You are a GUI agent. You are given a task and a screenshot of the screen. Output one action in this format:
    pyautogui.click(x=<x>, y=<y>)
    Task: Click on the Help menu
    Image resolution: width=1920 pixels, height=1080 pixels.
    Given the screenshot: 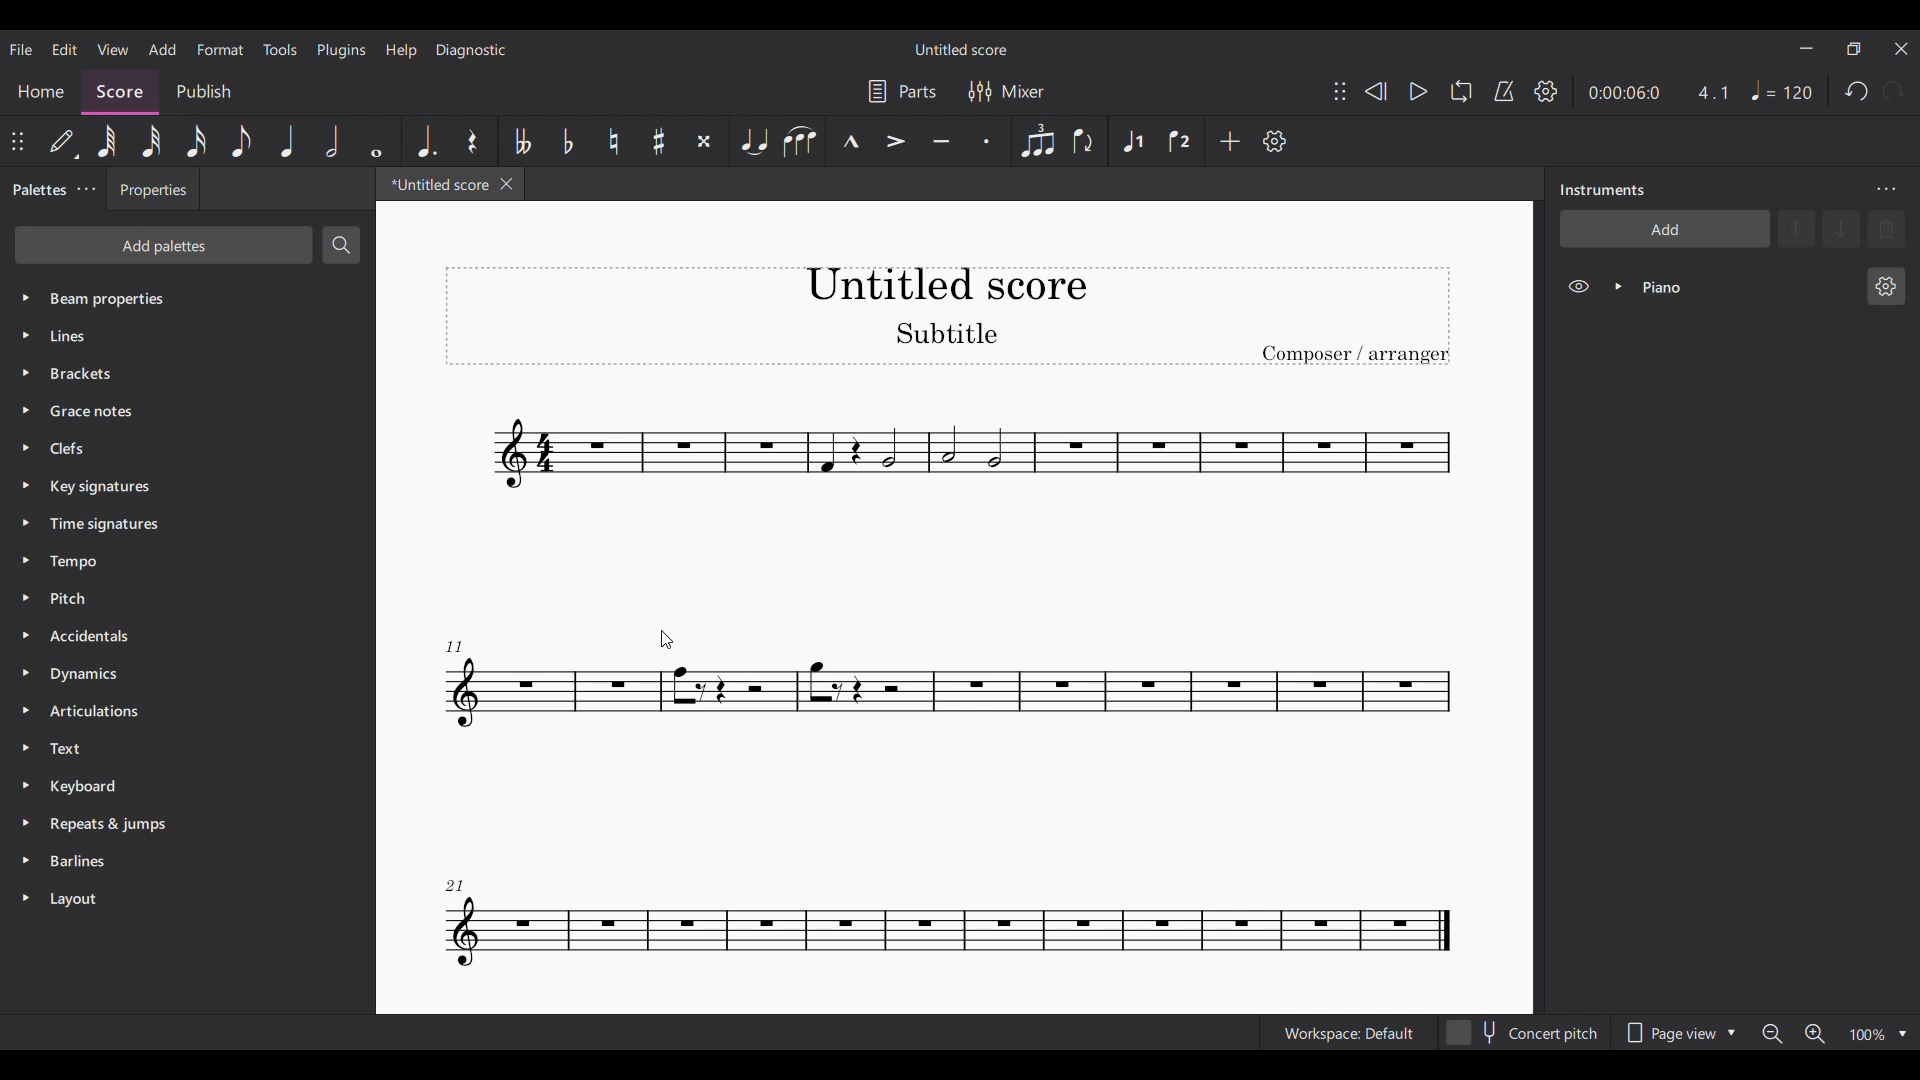 What is the action you would take?
    pyautogui.click(x=401, y=51)
    